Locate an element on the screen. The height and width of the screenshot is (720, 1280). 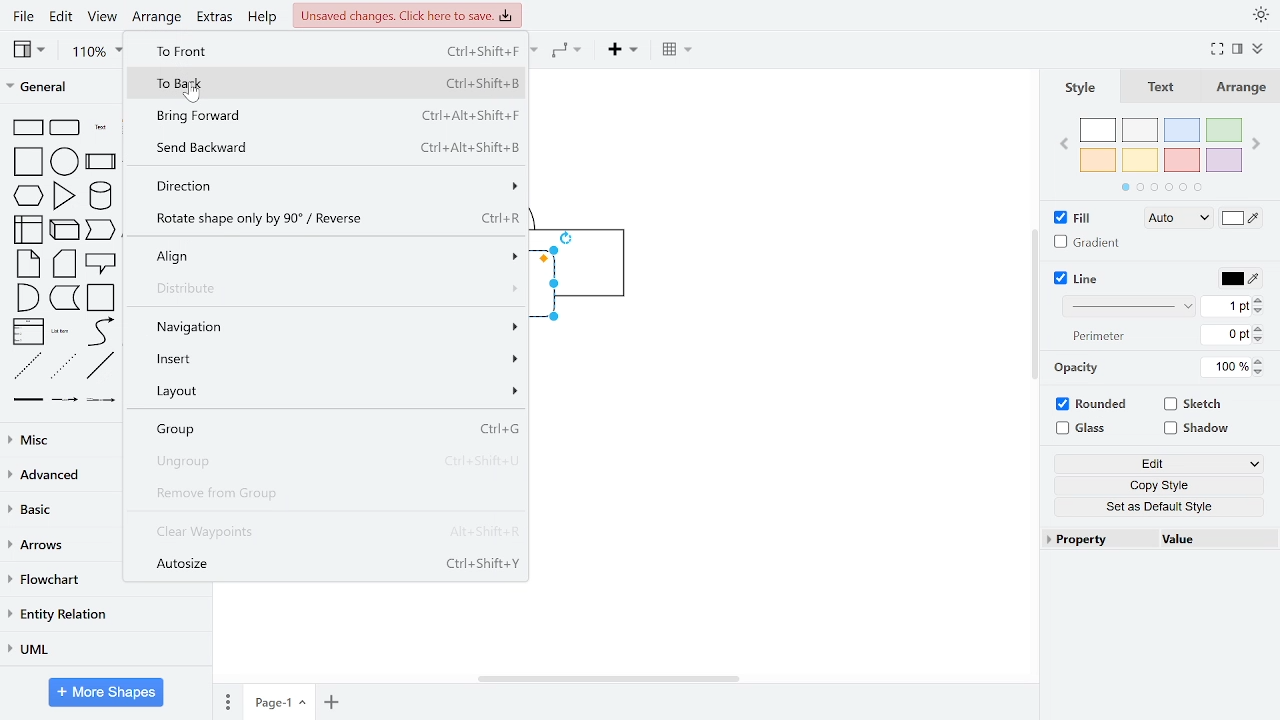
To back is located at coordinates (337, 82).